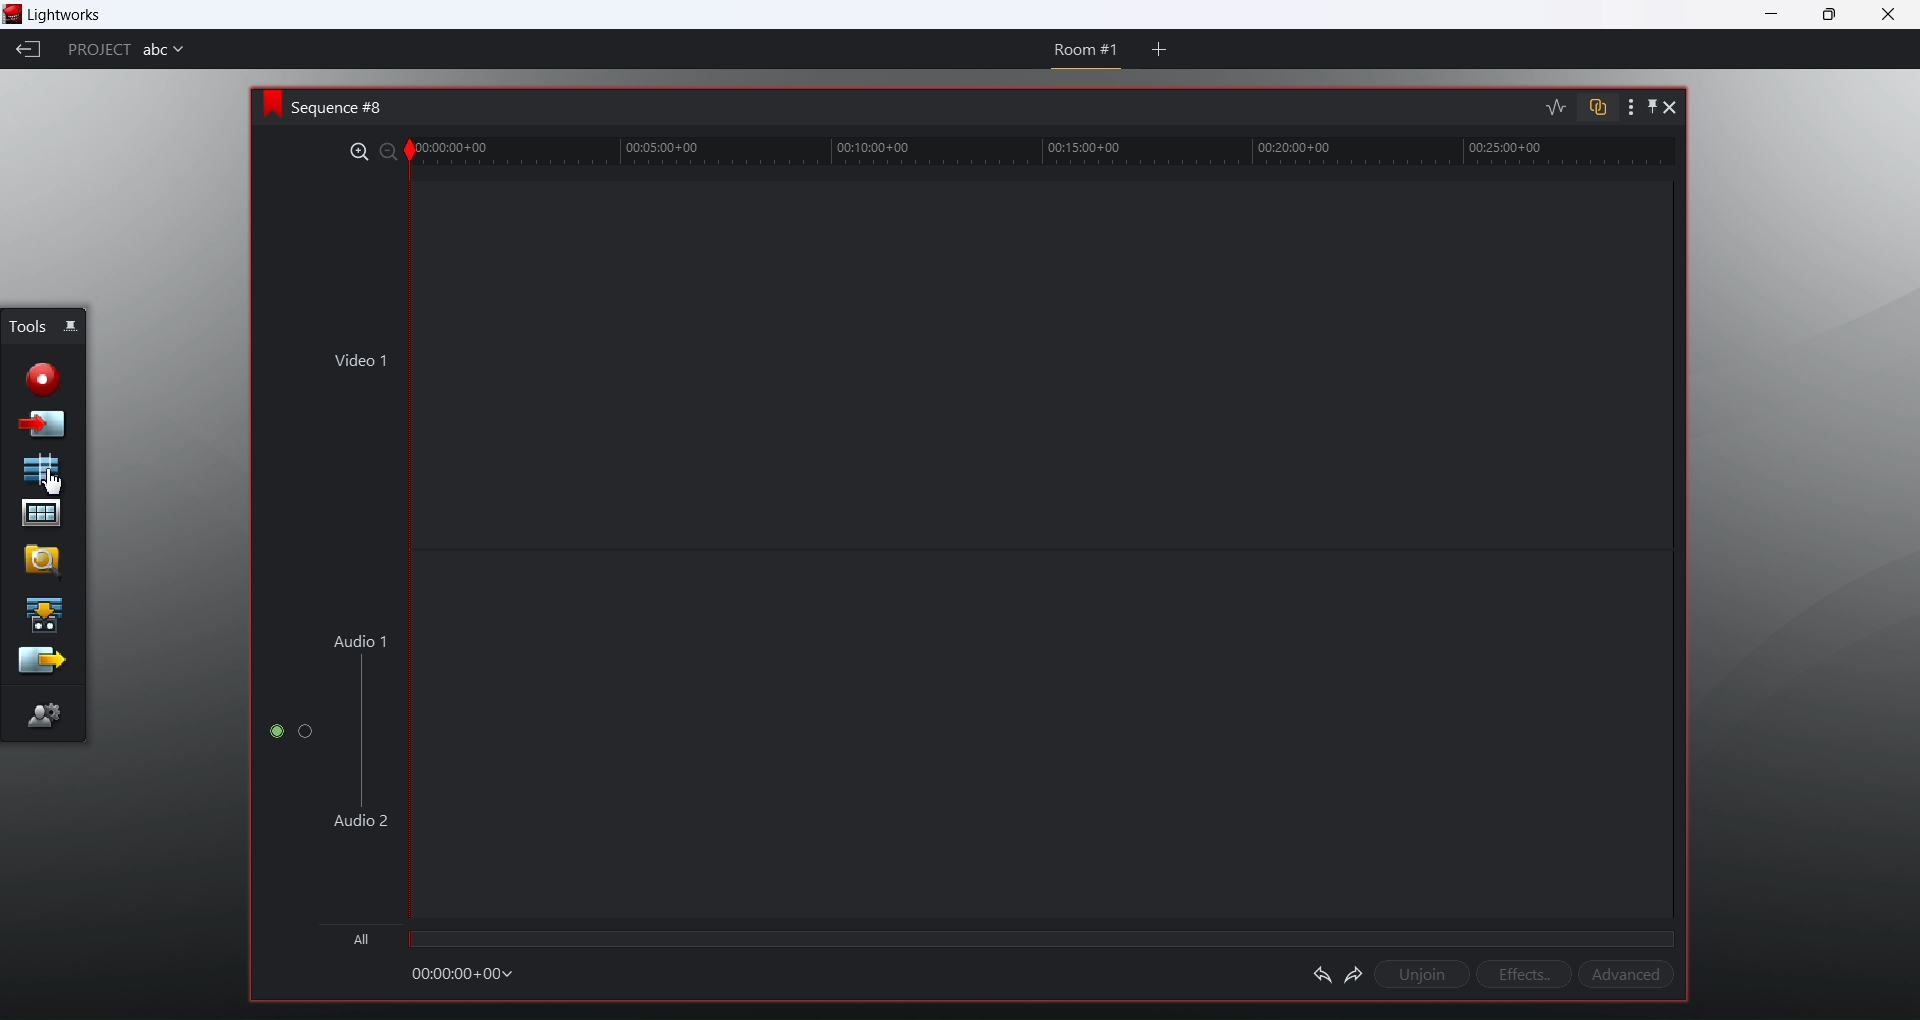  What do you see at coordinates (358, 822) in the screenshot?
I see `audio 2` at bounding box center [358, 822].